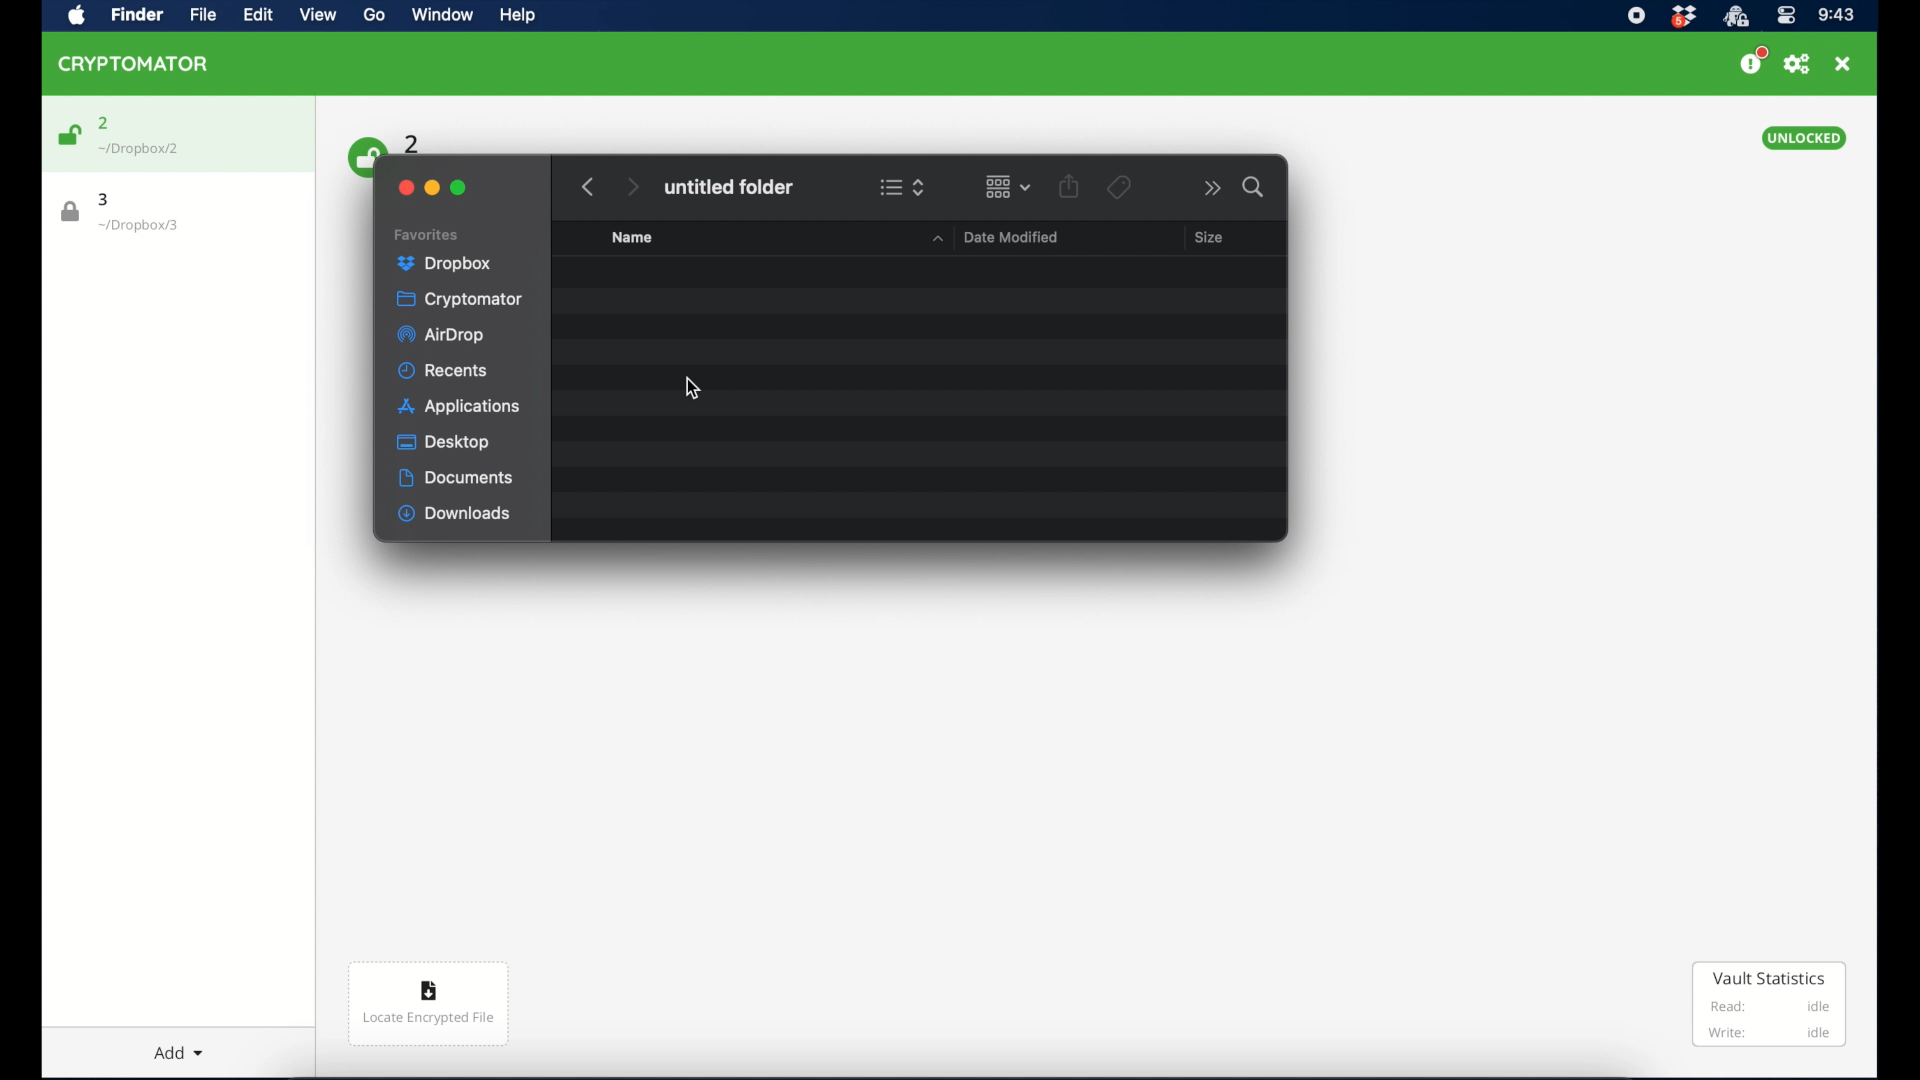 The height and width of the screenshot is (1080, 1920). I want to click on desktop, so click(445, 442).